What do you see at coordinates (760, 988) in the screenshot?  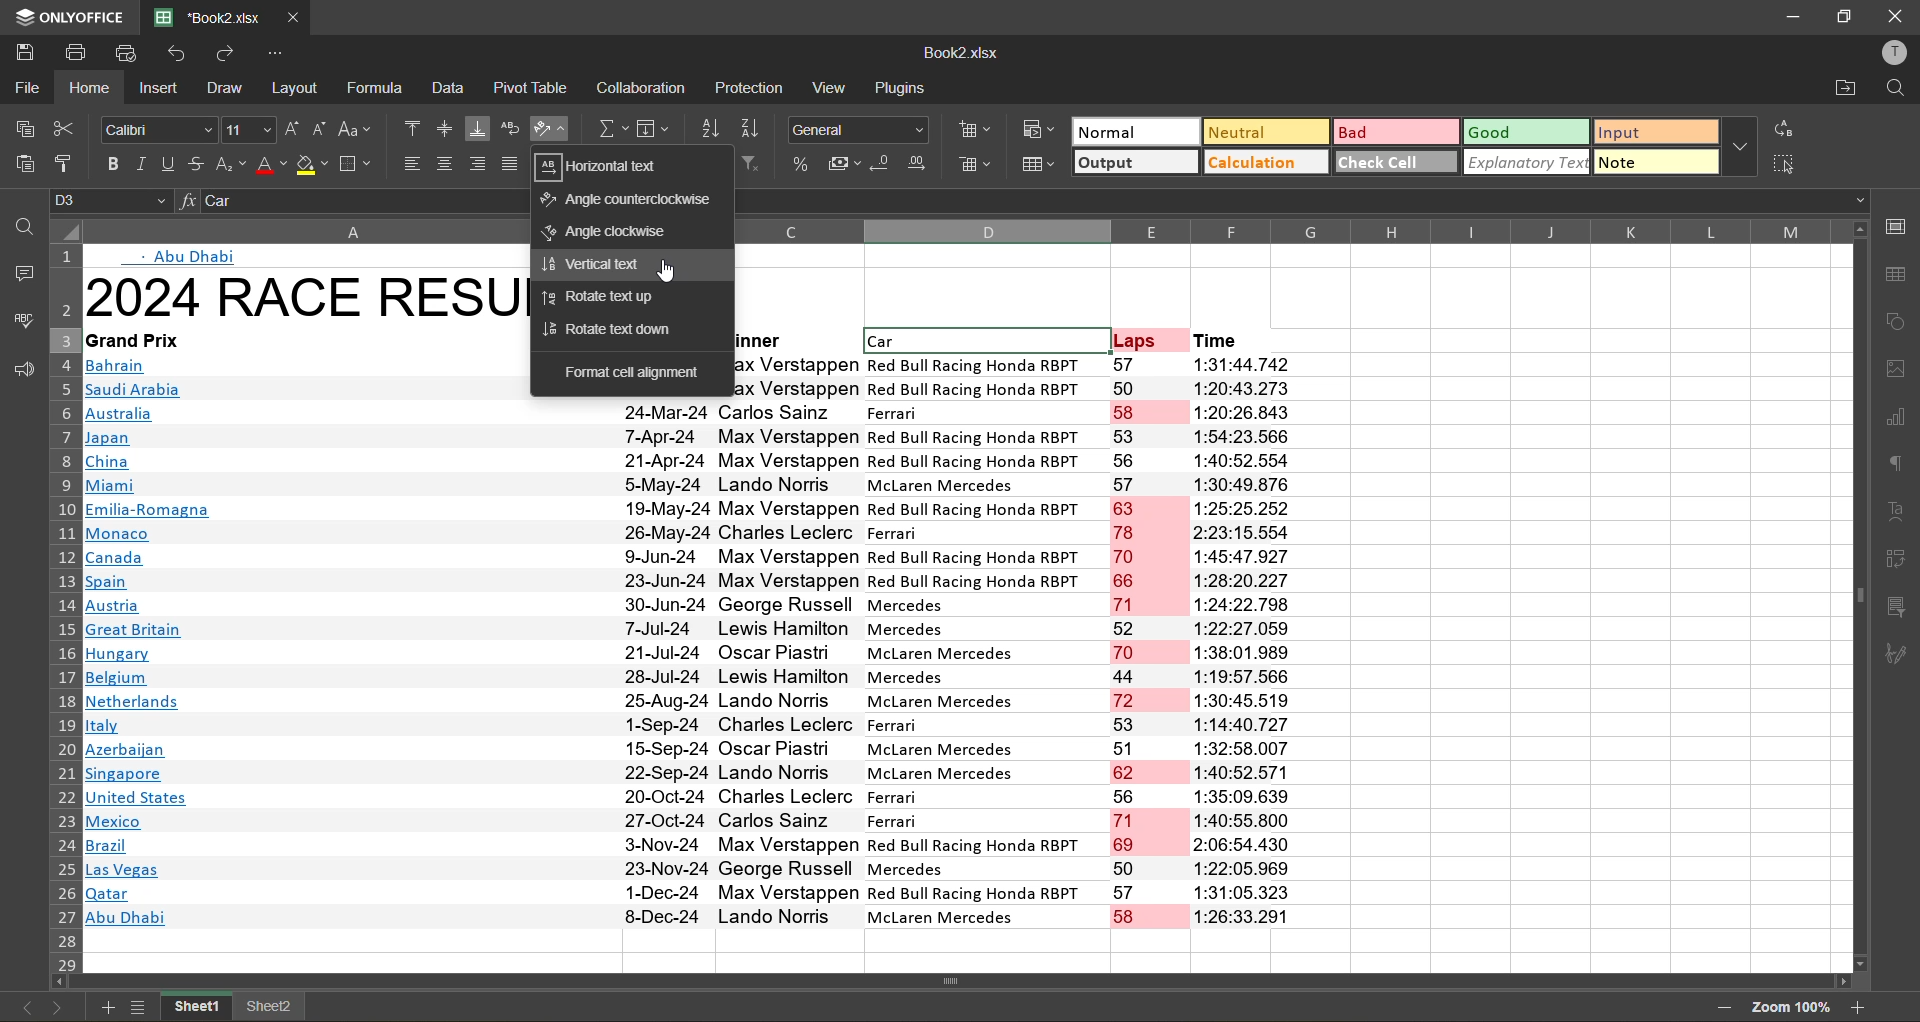 I see `Scrollbar` at bounding box center [760, 988].